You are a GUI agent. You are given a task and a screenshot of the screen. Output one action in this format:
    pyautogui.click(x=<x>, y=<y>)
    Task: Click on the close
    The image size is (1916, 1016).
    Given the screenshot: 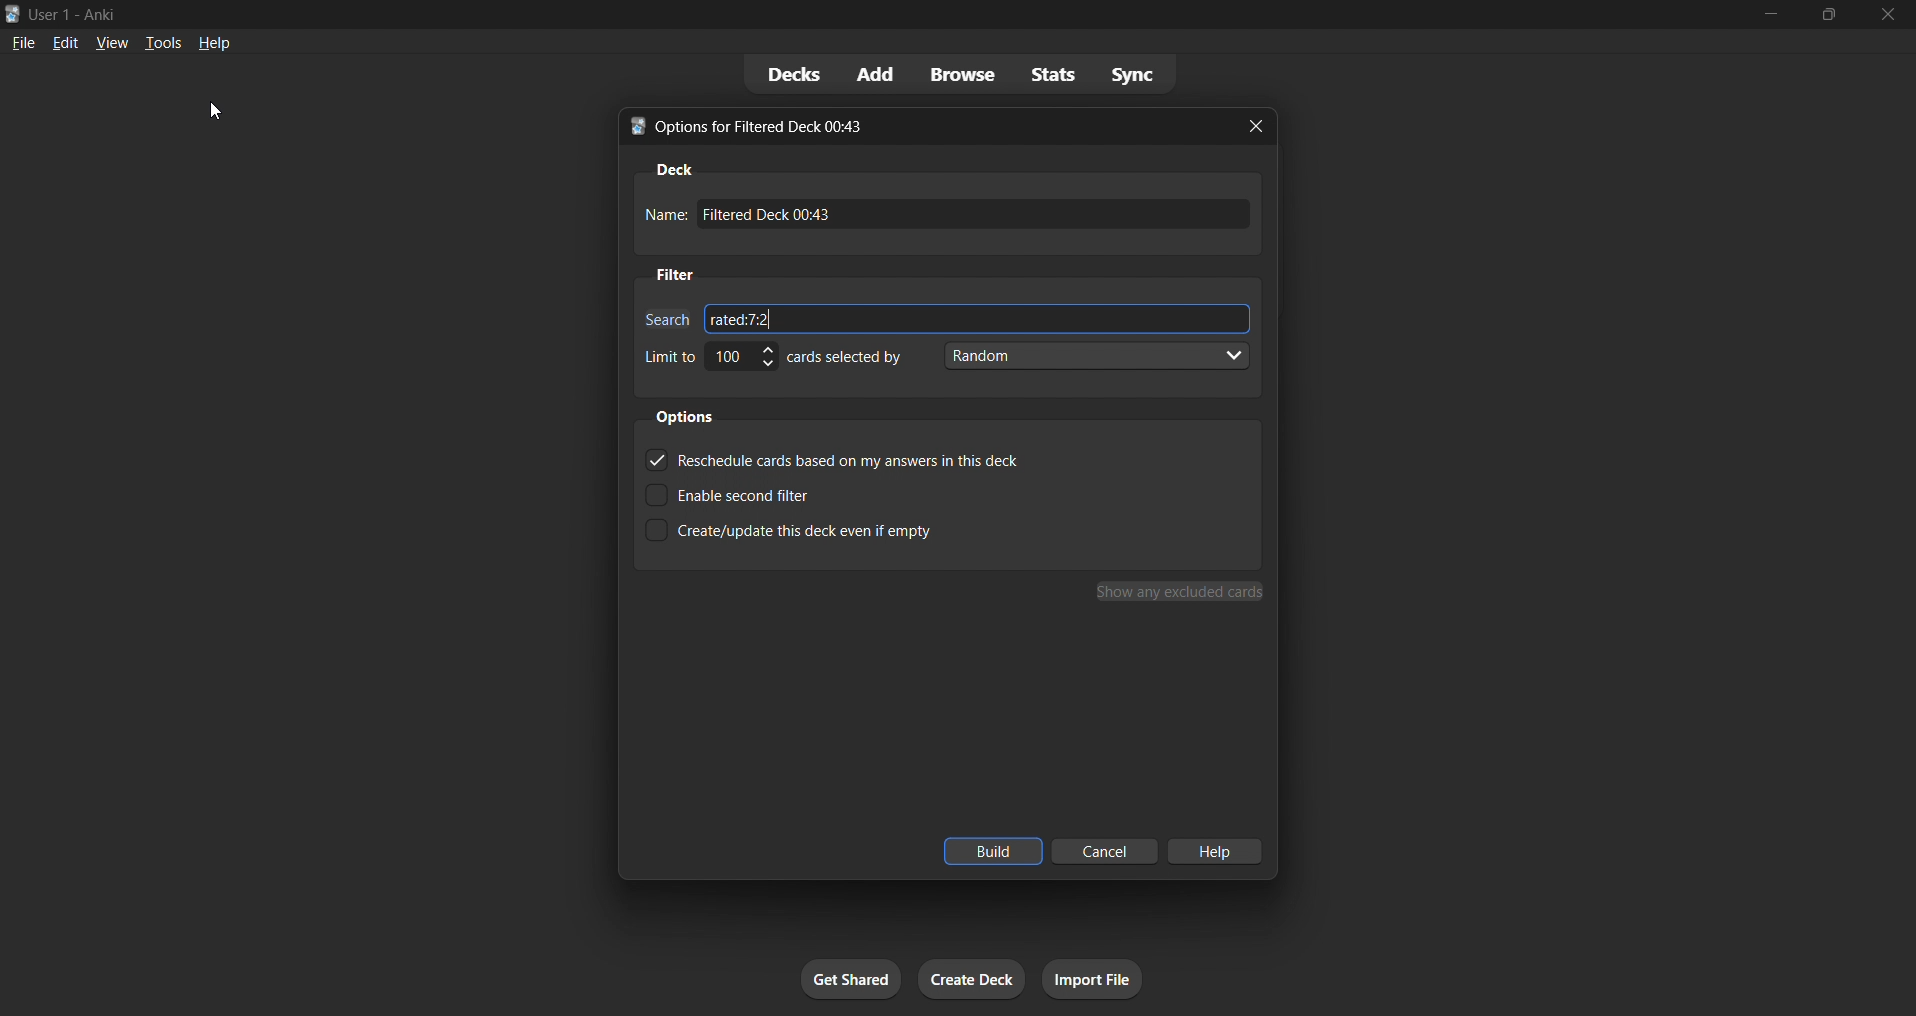 What is the action you would take?
    pyautogui.click(x=1887, y=15)
    